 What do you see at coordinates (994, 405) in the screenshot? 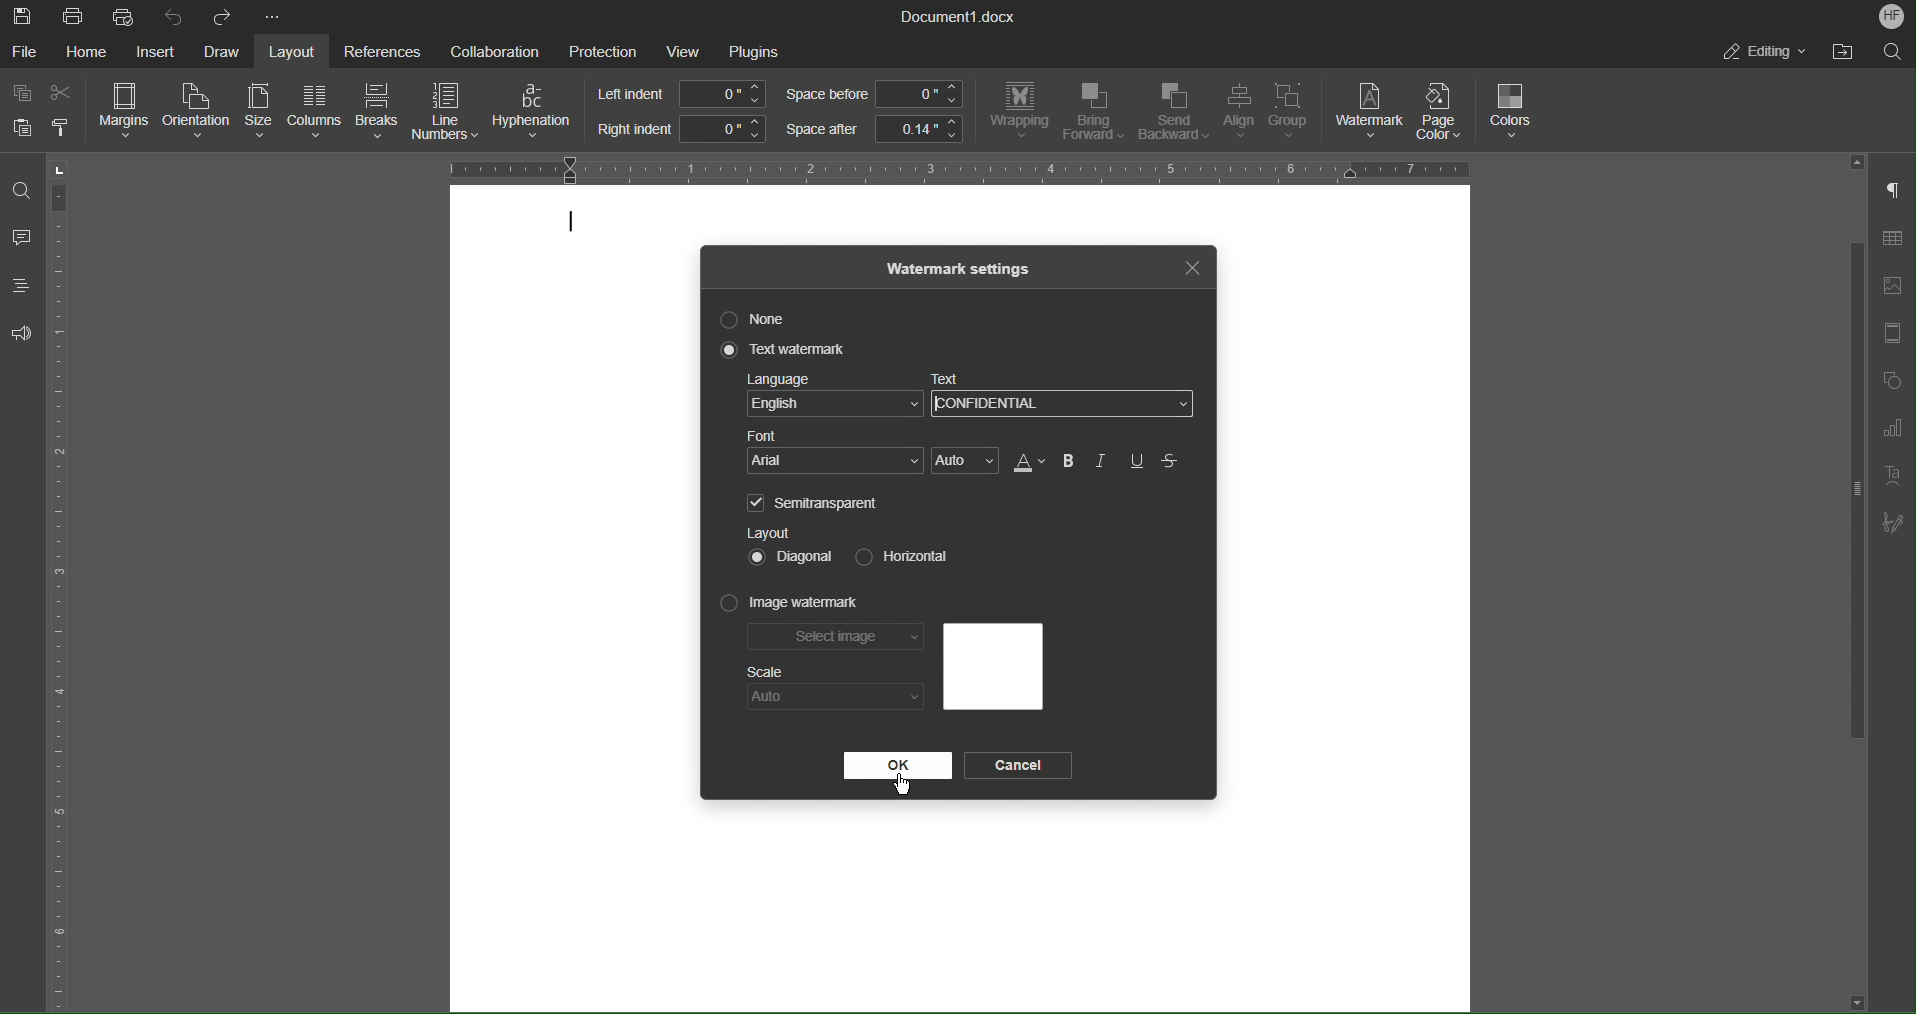
I see `Confidential` at bounding box center [994, 405].